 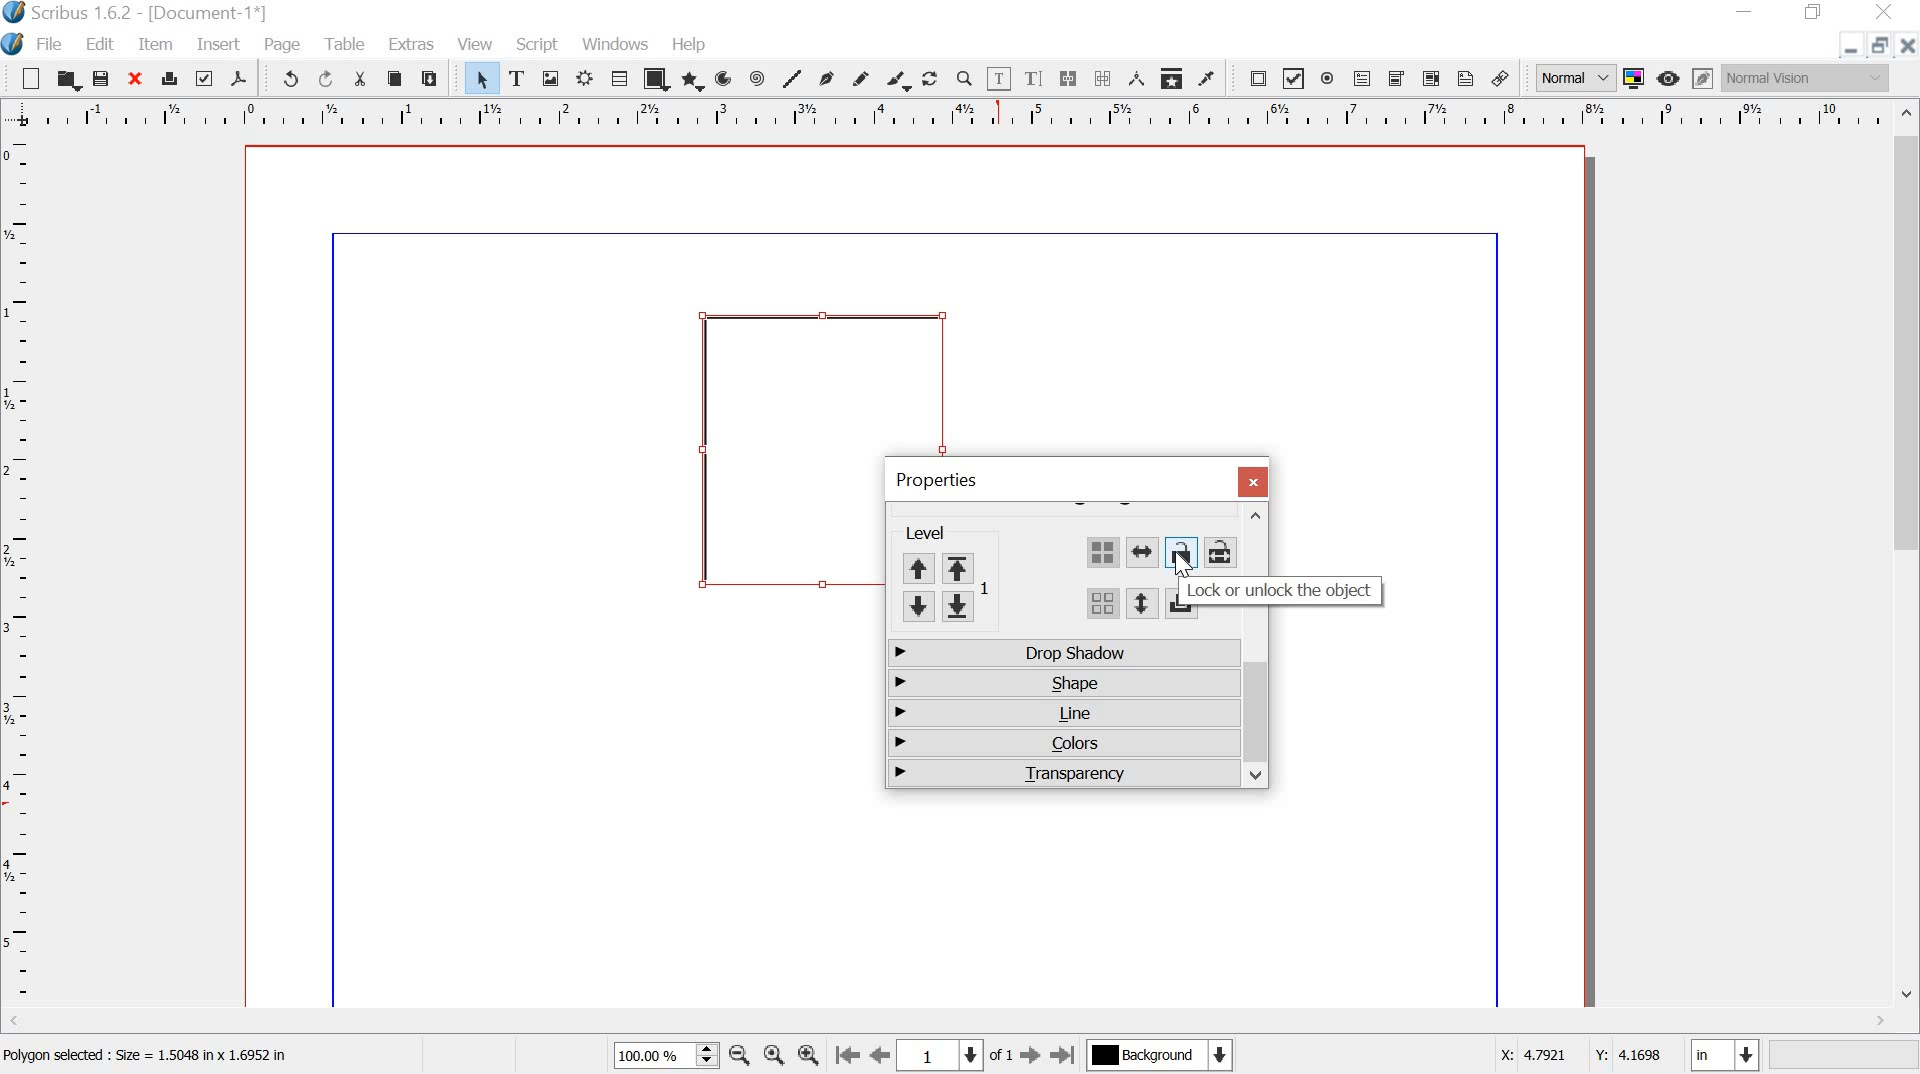 I want to click on polygon, so click(x=693, y=81).